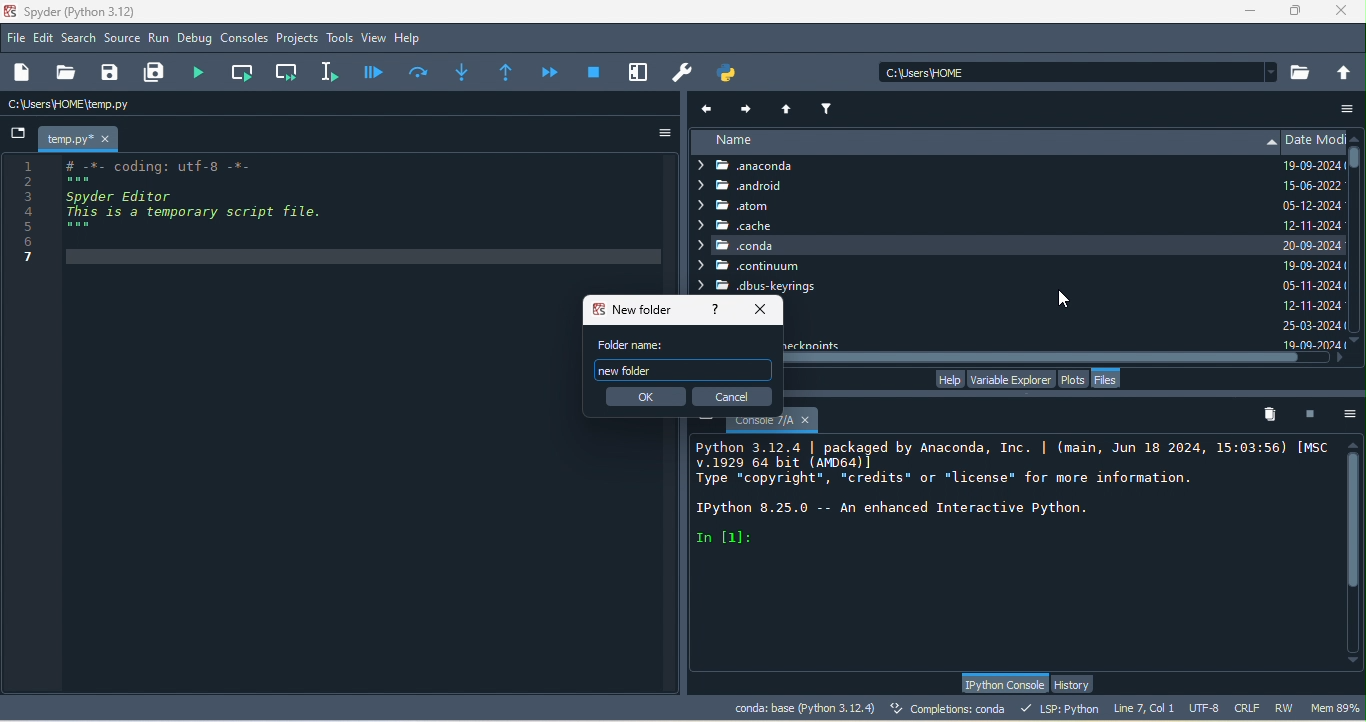 This screenshot has height=722, width=1366. Describe the element at coordinates (951, 710) in the screenshot. I see `completions conda` at that location.